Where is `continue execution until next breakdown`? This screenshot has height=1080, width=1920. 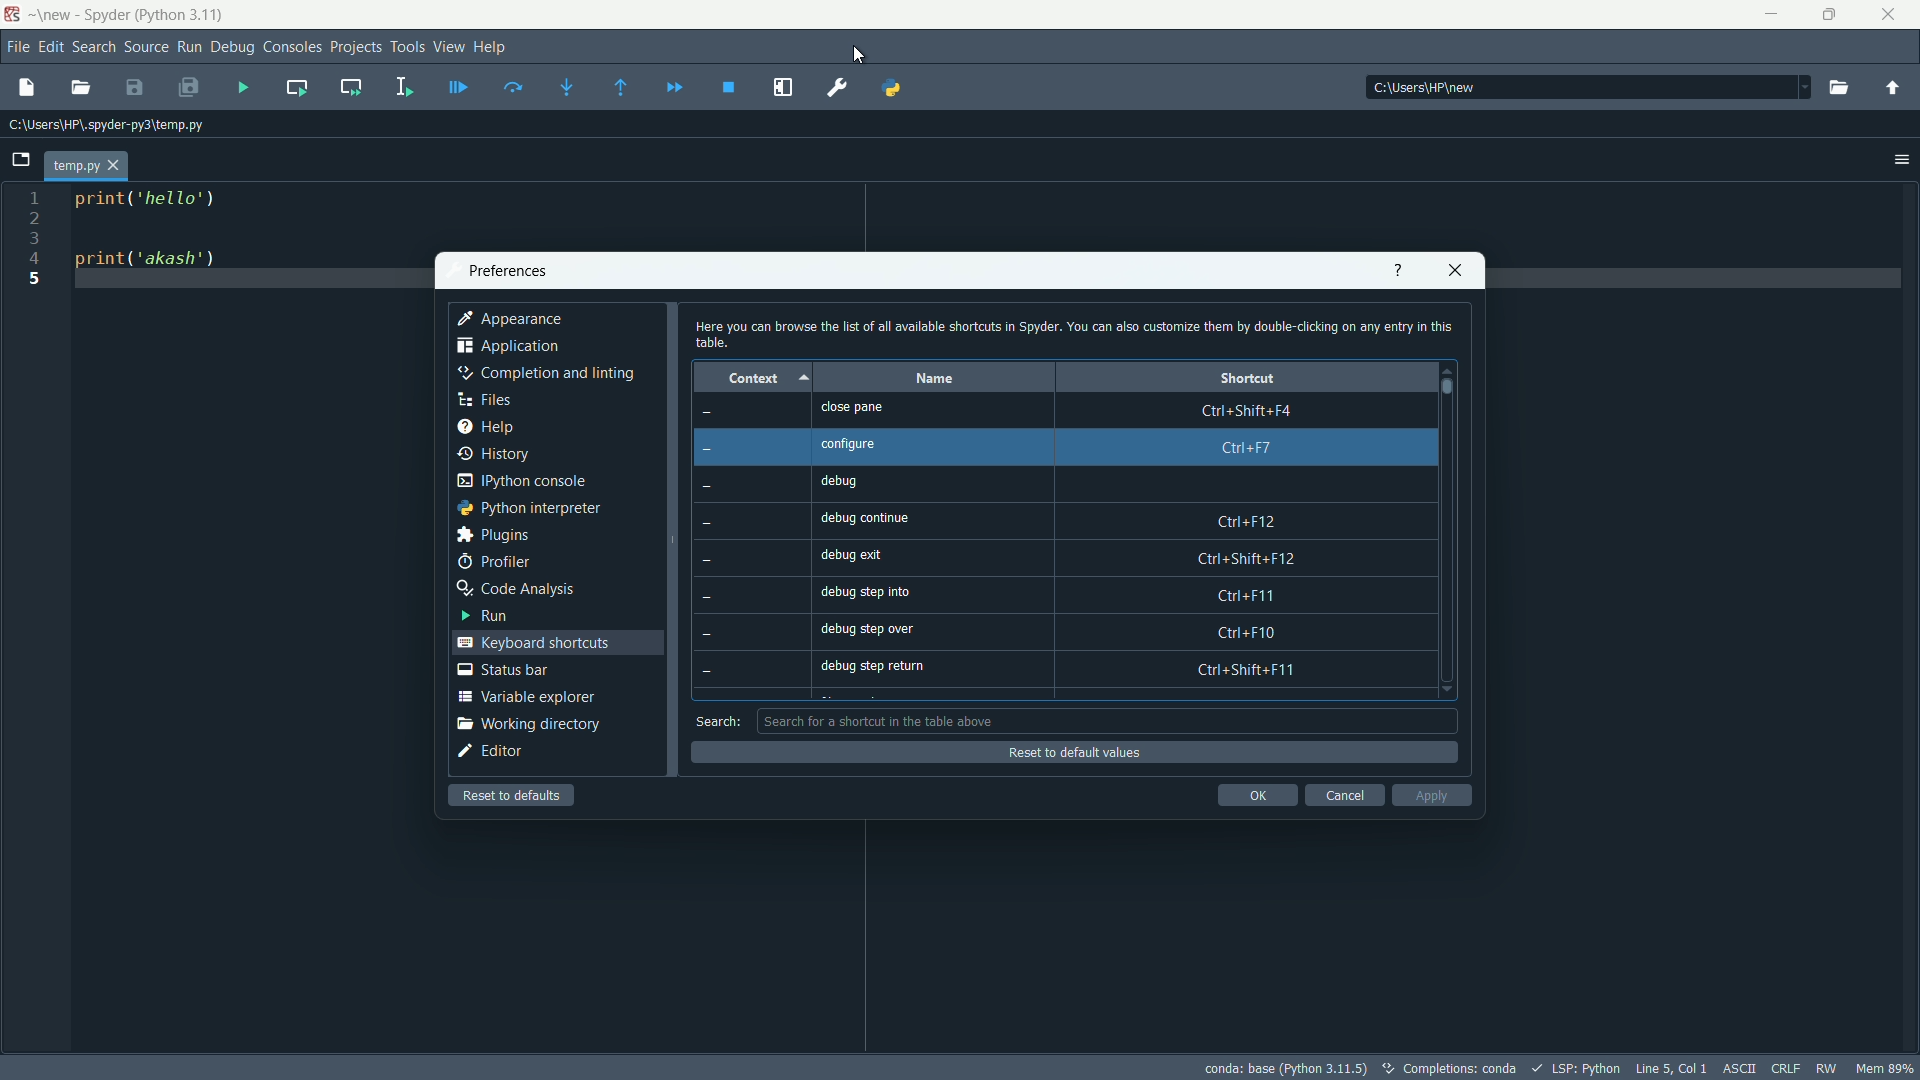 continue execution until next breakdown is located at coordinates (675, 88).